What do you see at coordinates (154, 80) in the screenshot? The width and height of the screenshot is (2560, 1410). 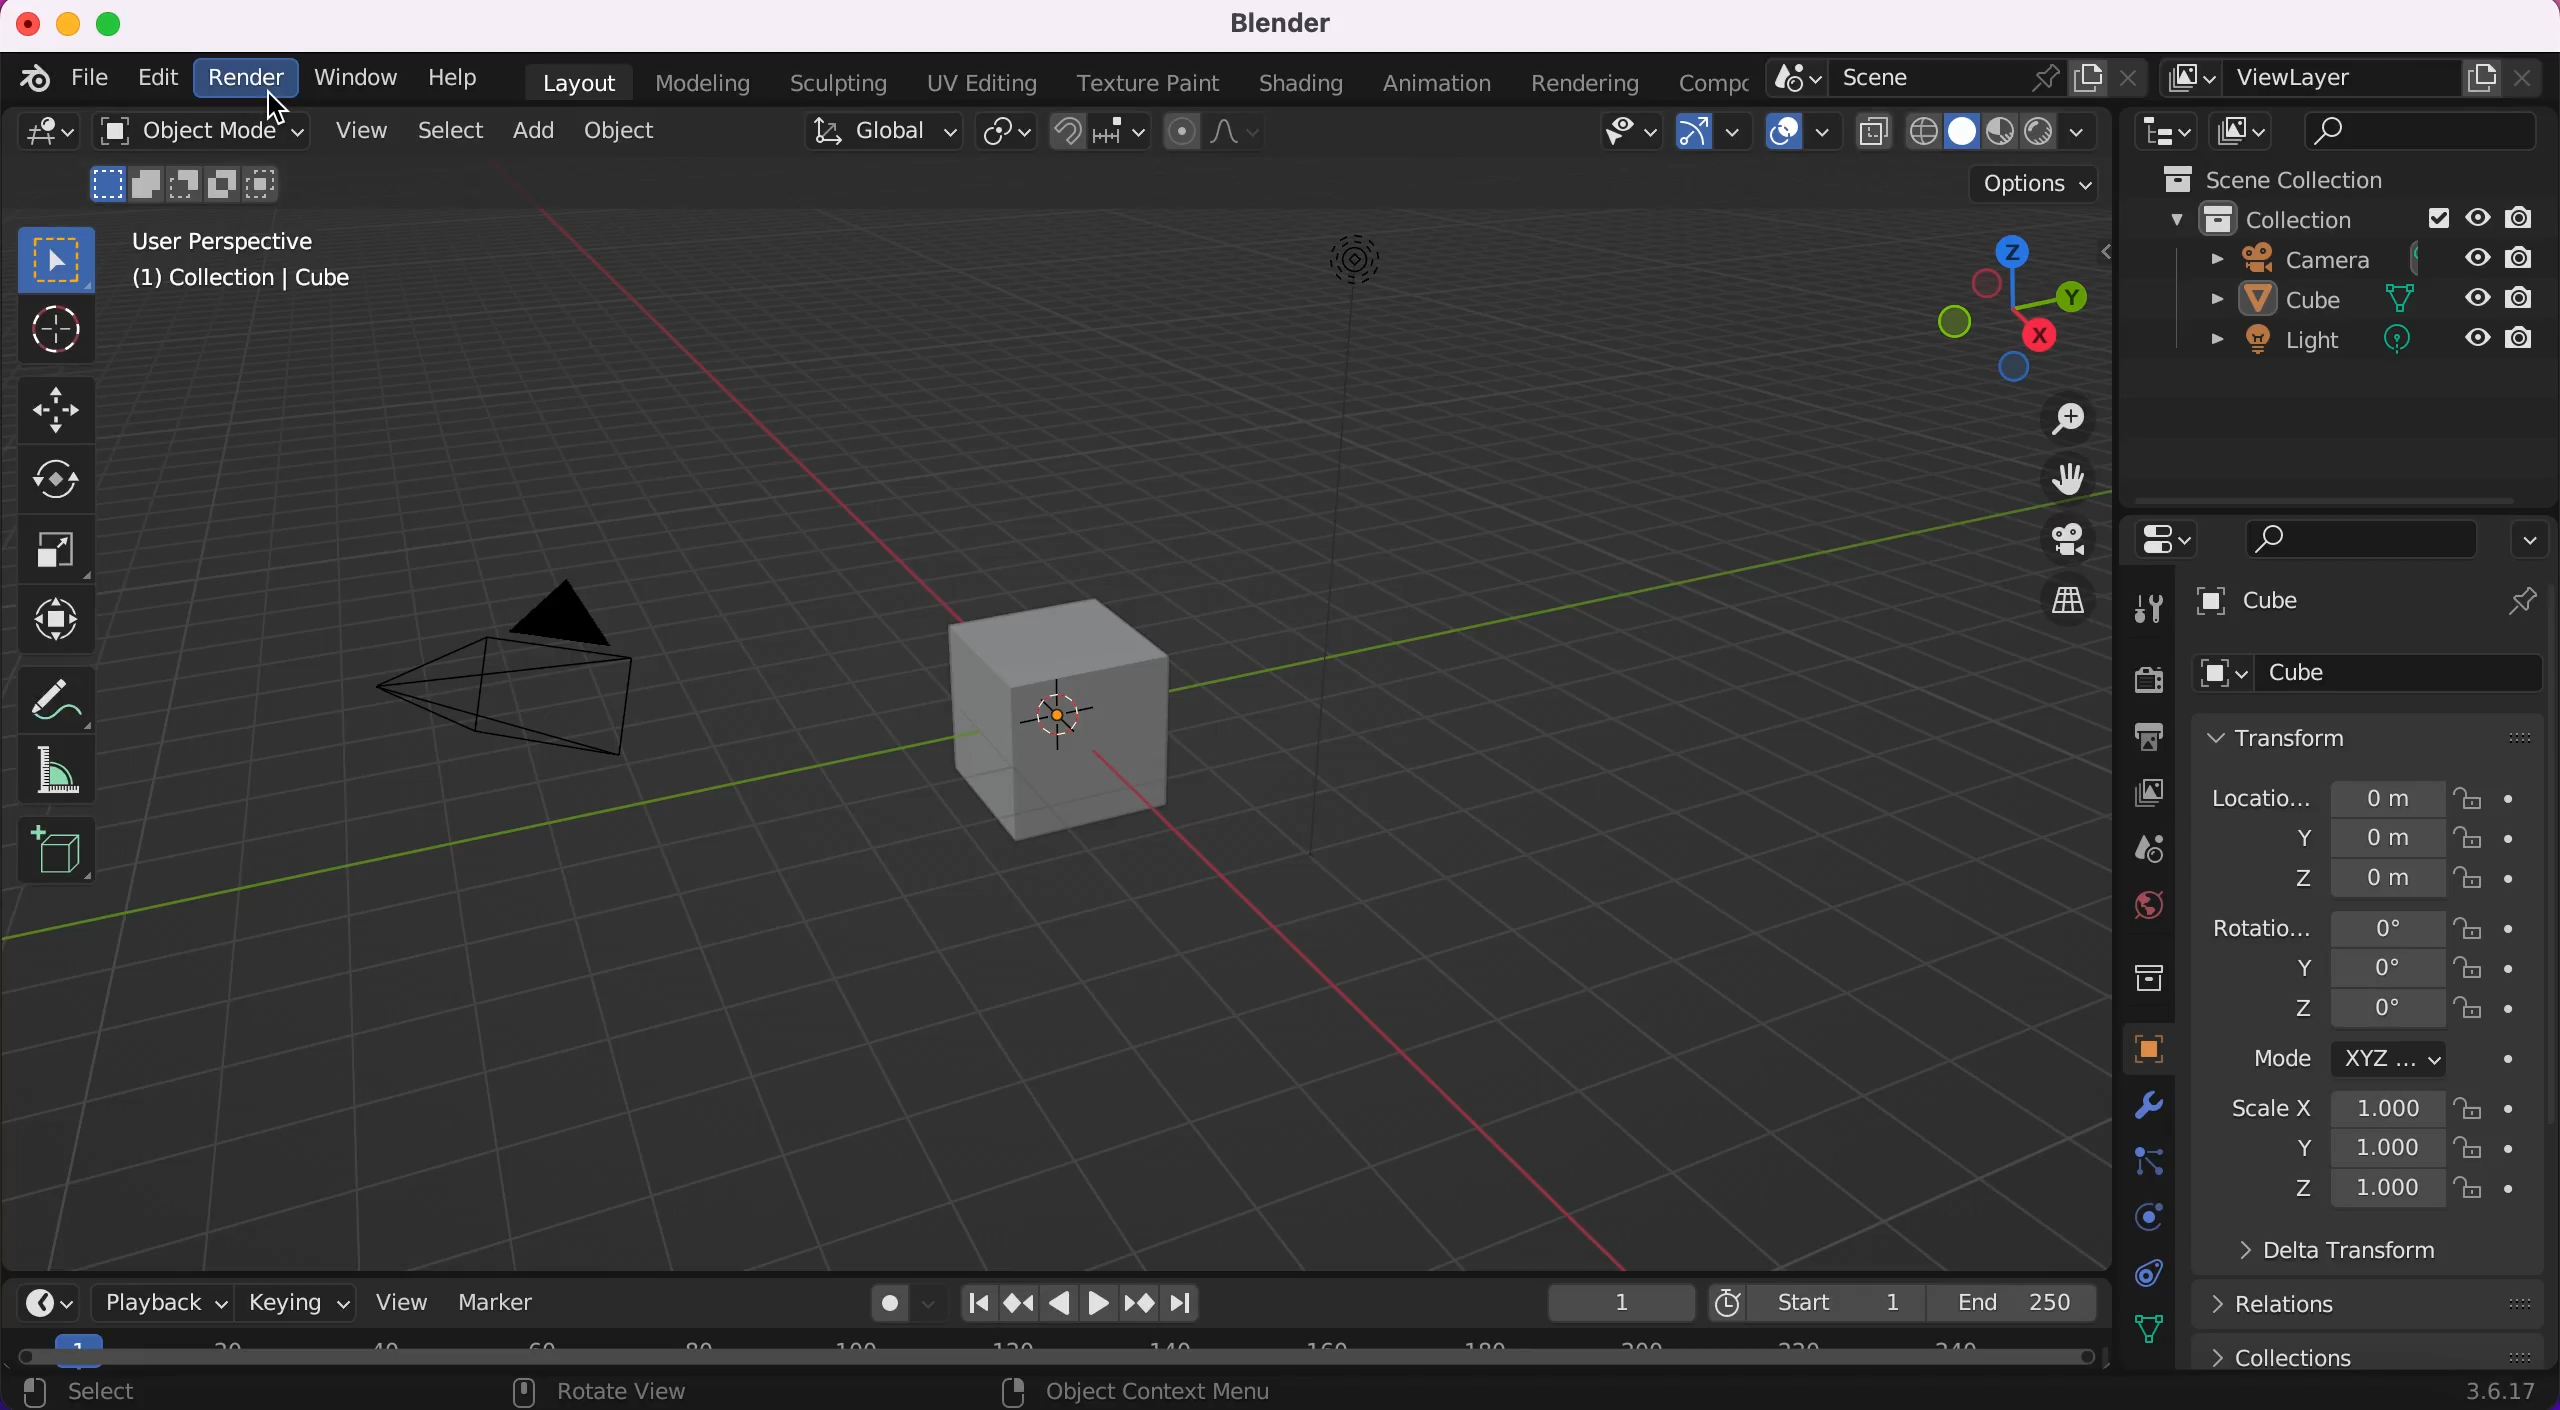 I see `edit` at bounding box center [154, 80].